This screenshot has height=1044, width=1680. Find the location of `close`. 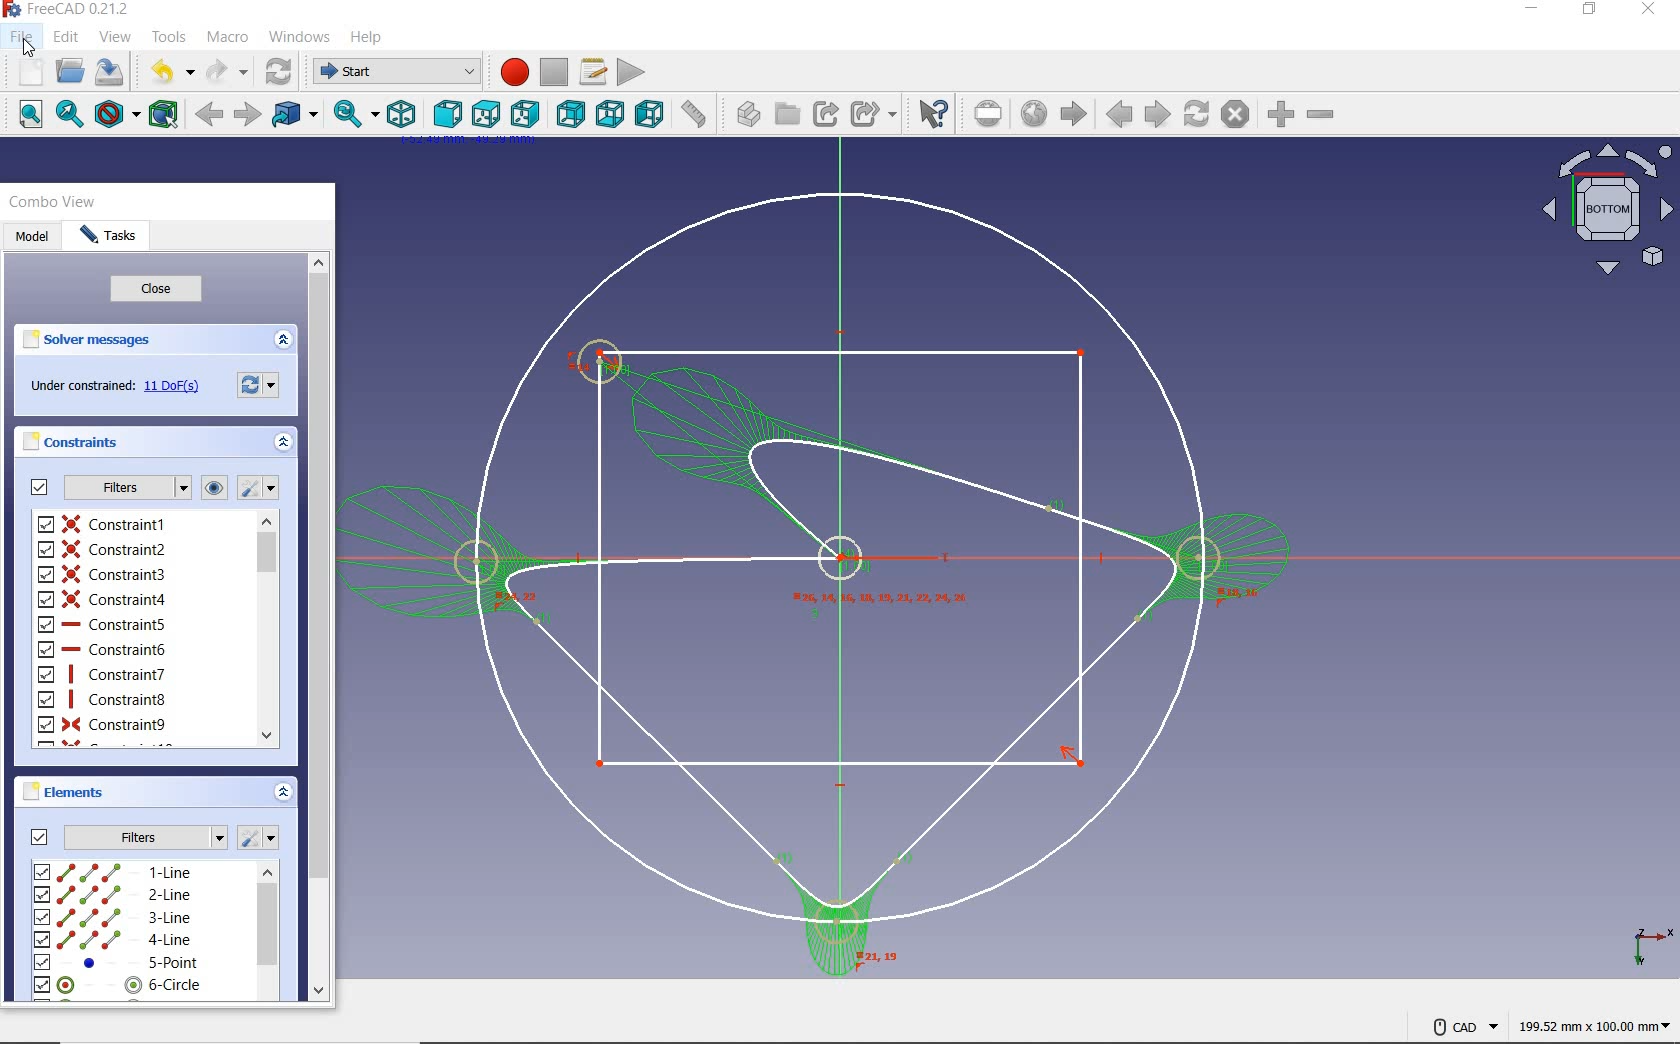

close is located at coordinates (1650, 12).